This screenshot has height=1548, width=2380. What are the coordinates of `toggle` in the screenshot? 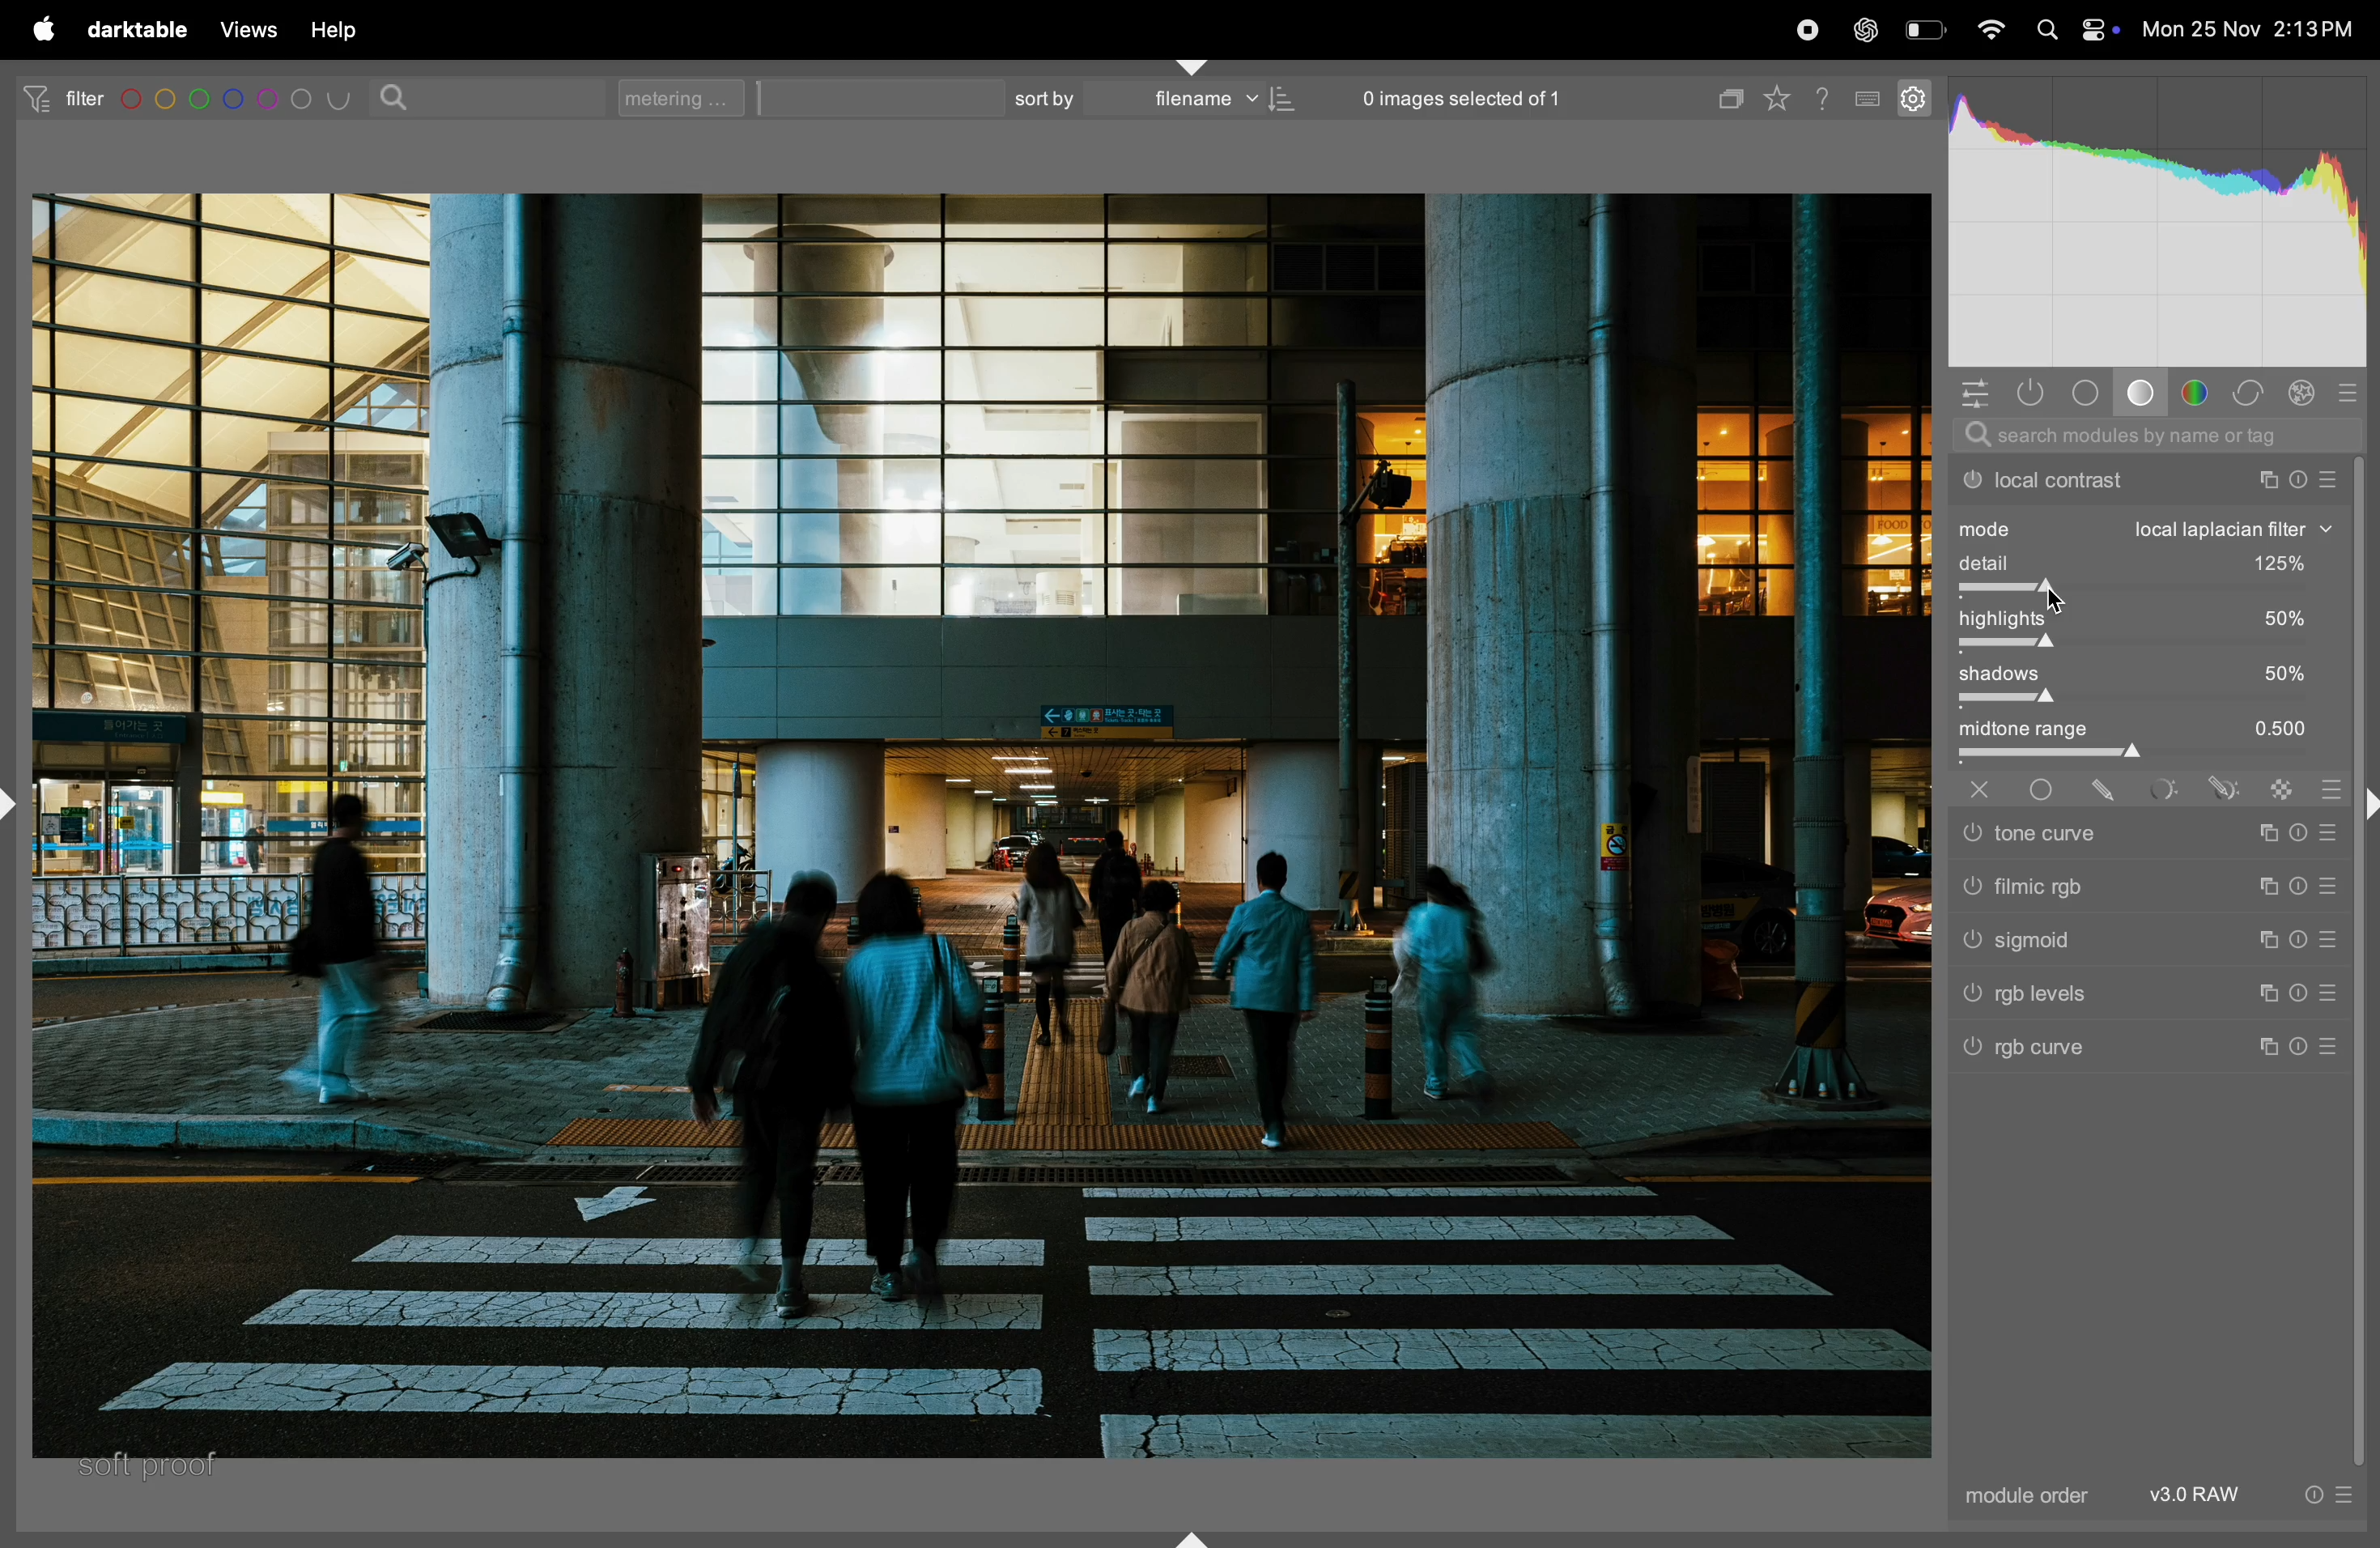 It's located at (2137, 646).